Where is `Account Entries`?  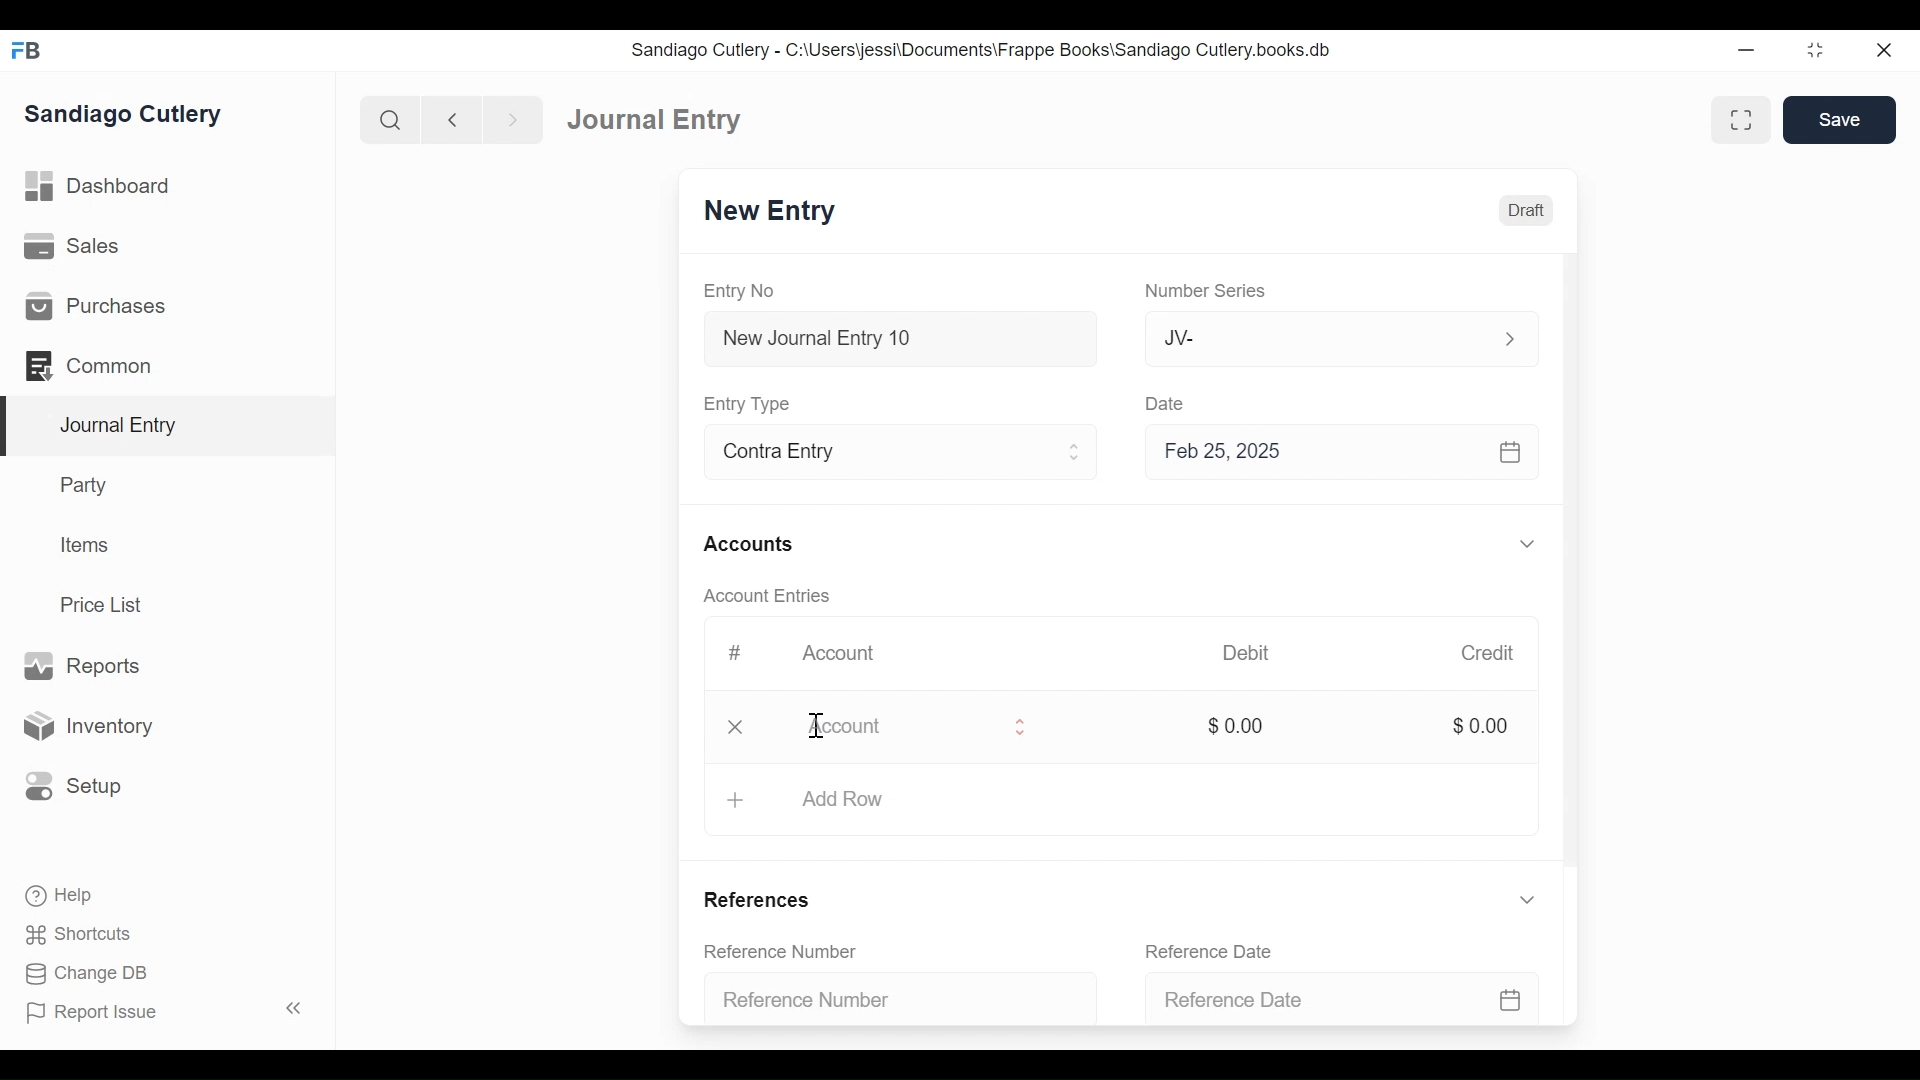
Account Entries is located at coordinates (775, 596).